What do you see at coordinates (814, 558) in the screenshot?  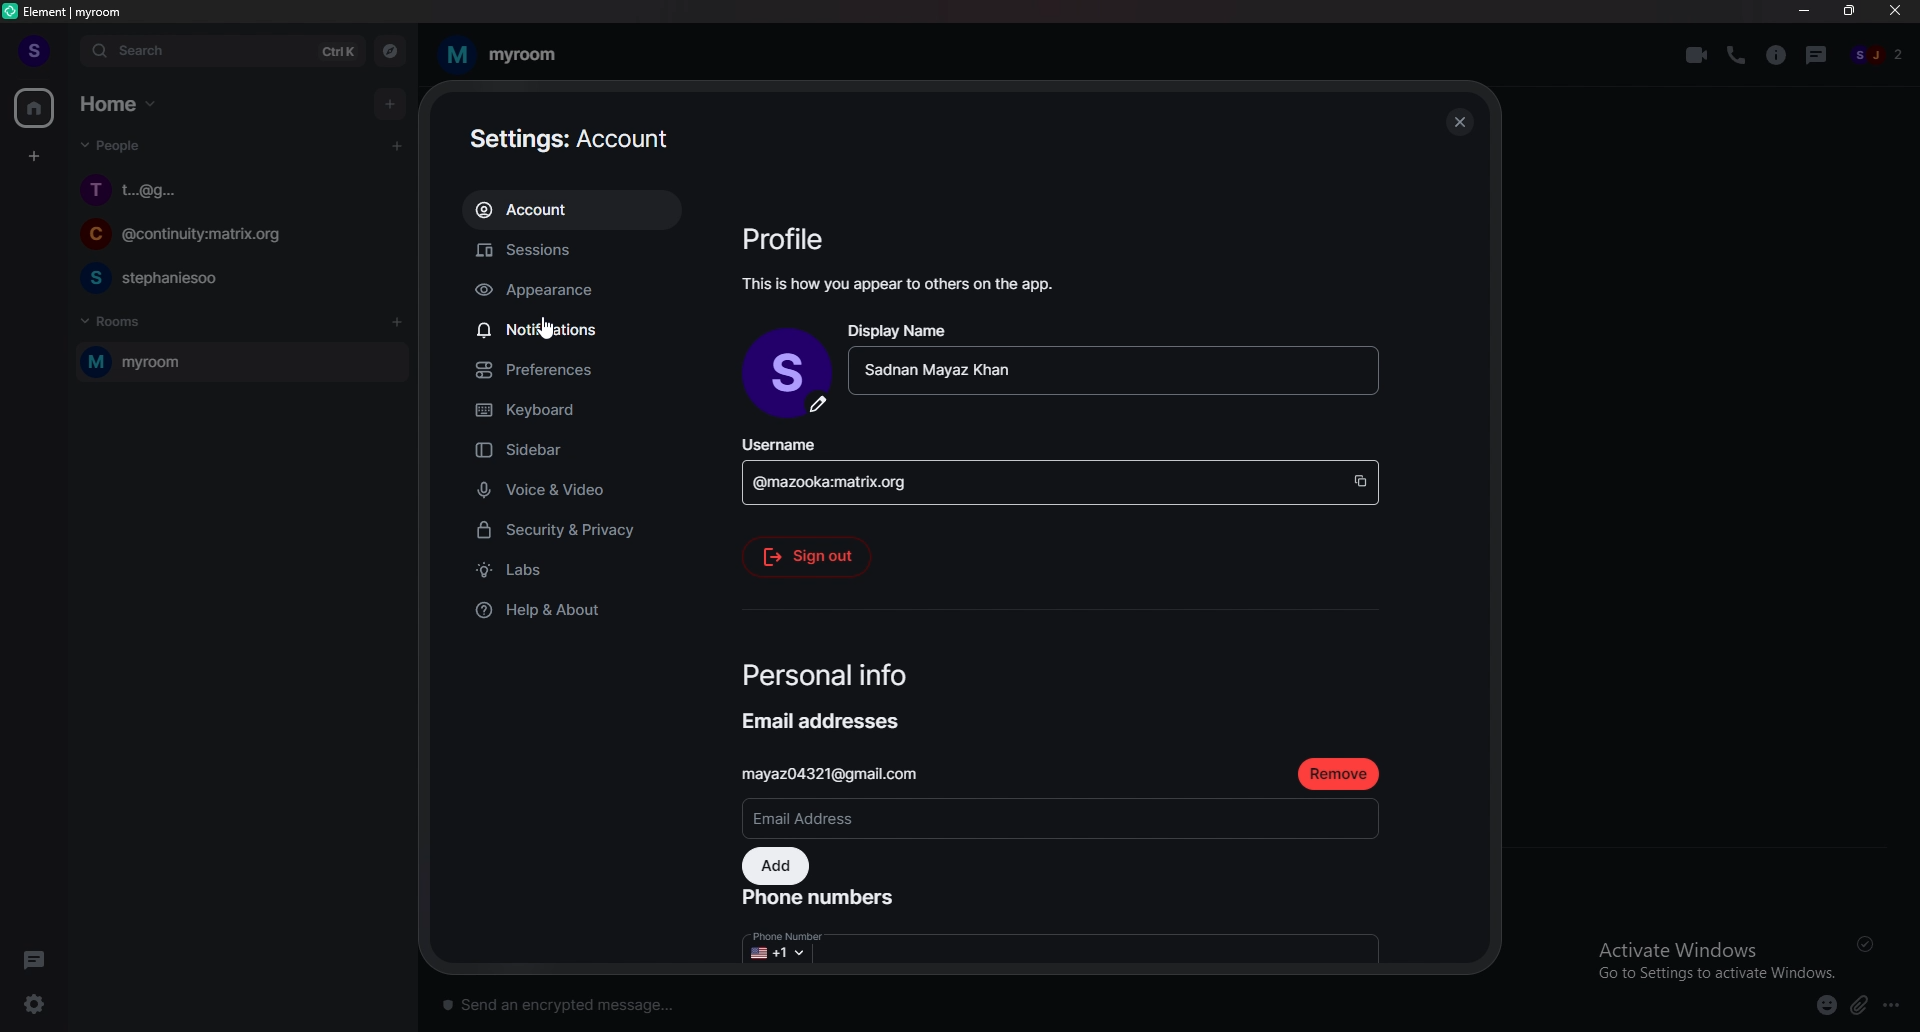 I see `sign out` at bounding box center [814, 558].